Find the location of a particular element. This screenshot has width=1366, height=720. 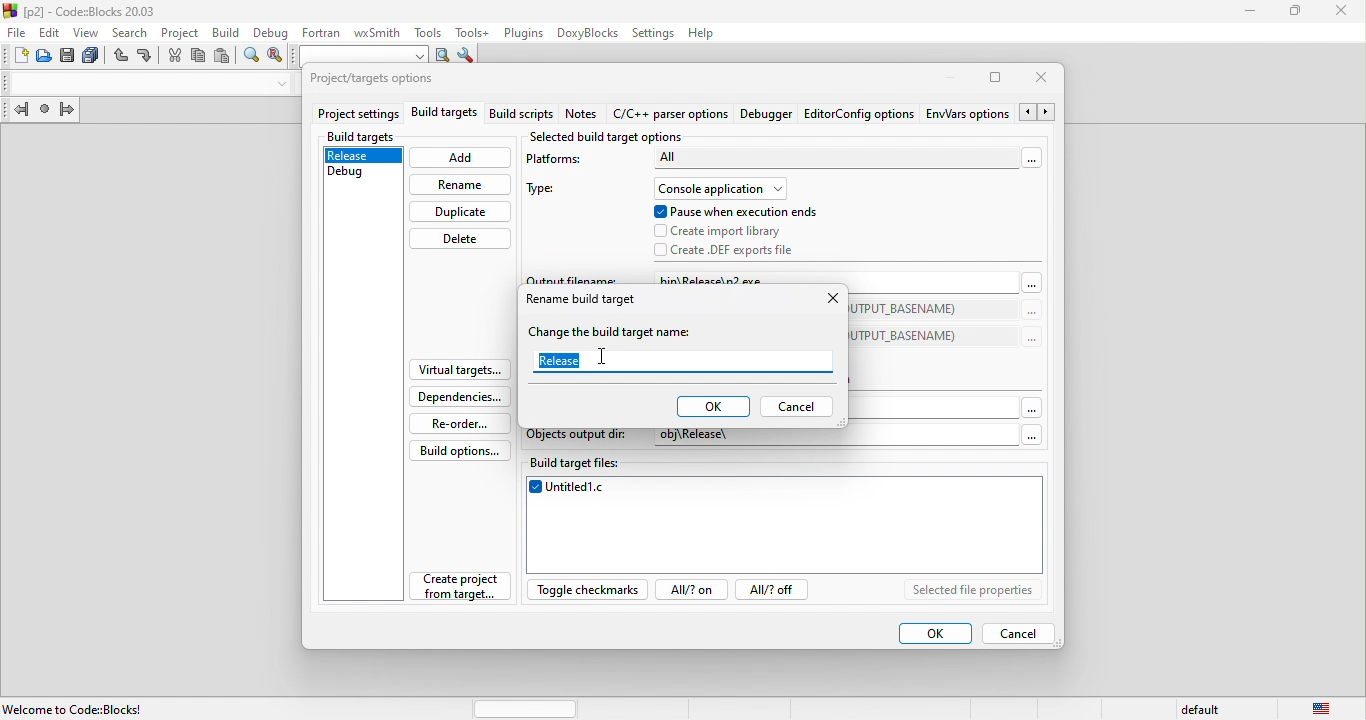

c\c++ parser option is located at coordinates (673, 115).